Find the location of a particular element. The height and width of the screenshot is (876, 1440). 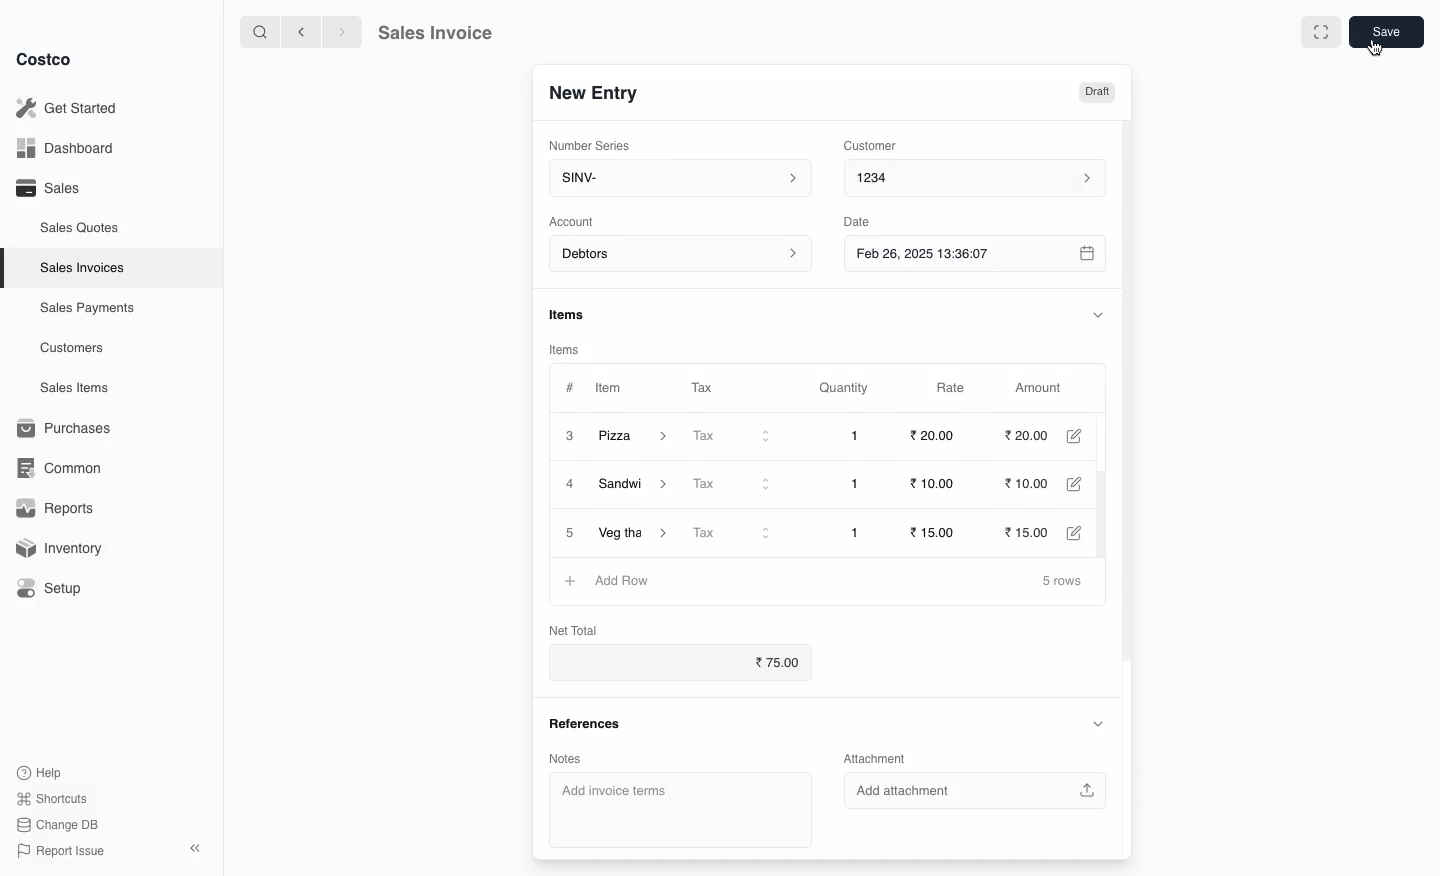

Pizza is located at coordinates (635, 436).